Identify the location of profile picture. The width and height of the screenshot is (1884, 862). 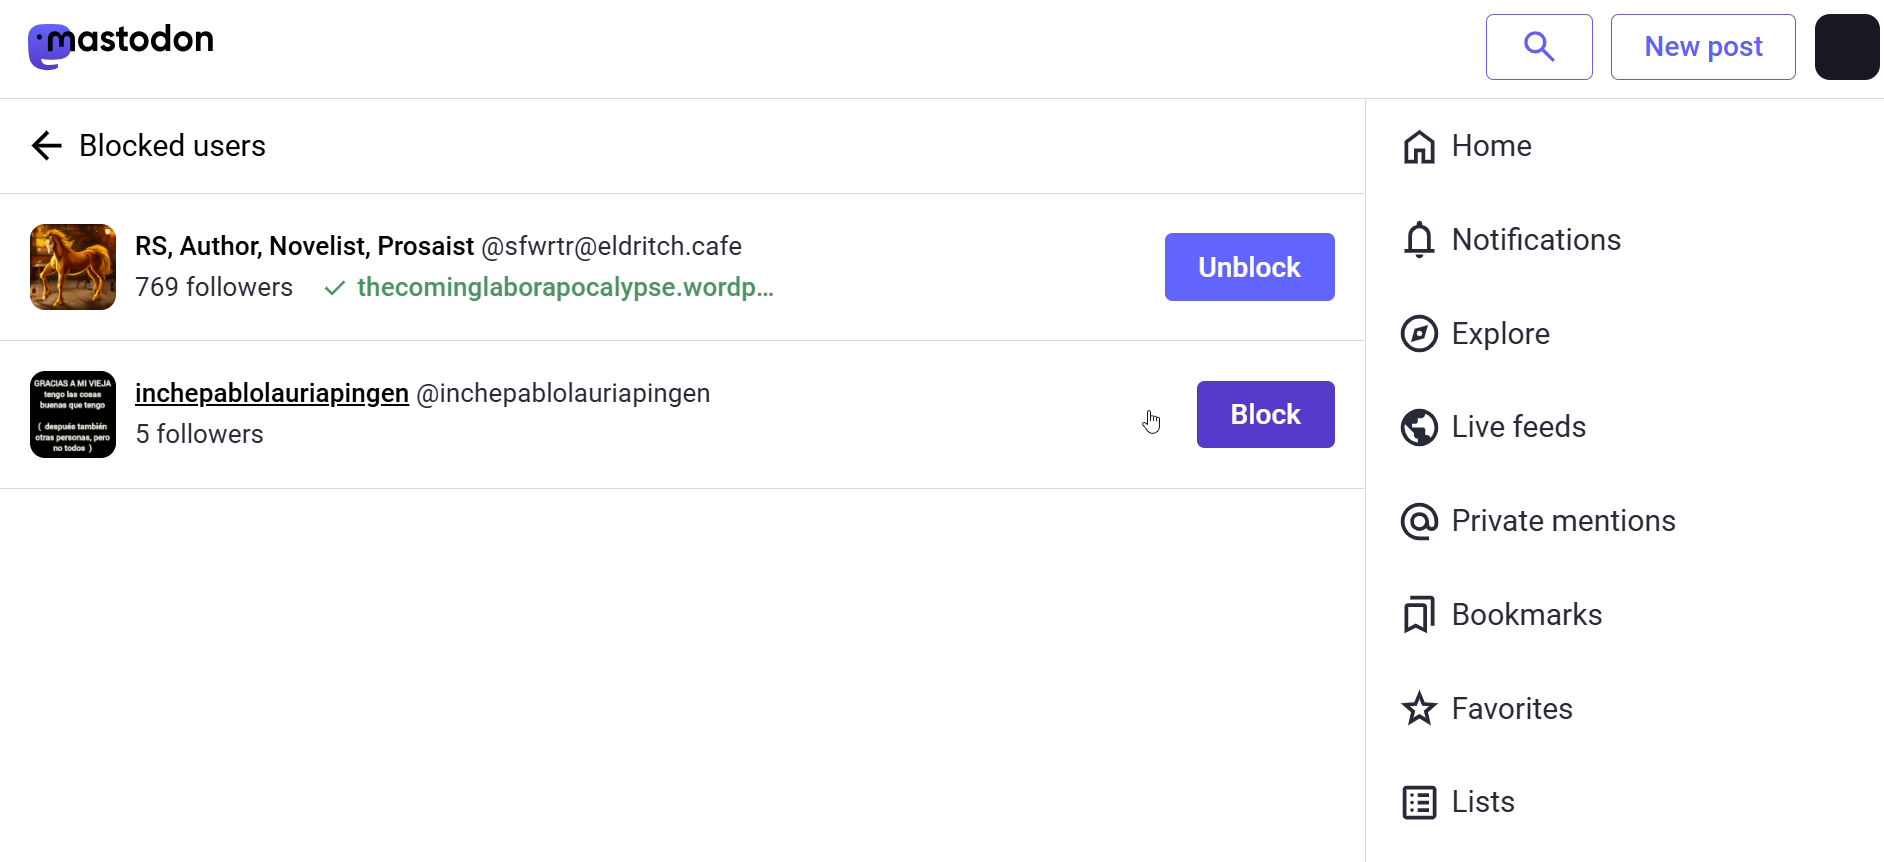
(74, 414).